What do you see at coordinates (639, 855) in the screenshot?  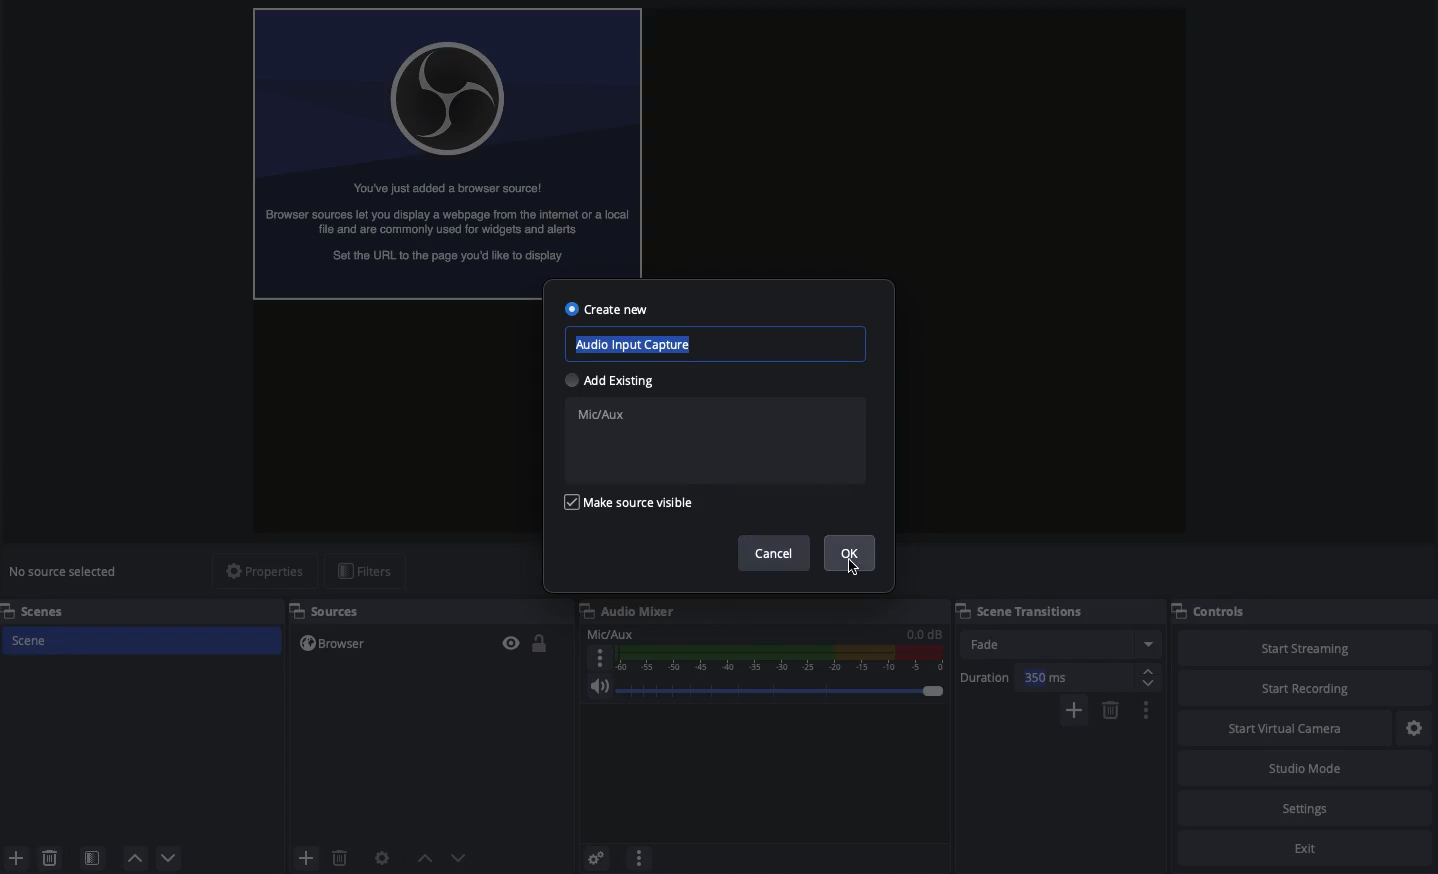 I see `Options` at bounding box center [639, 855].